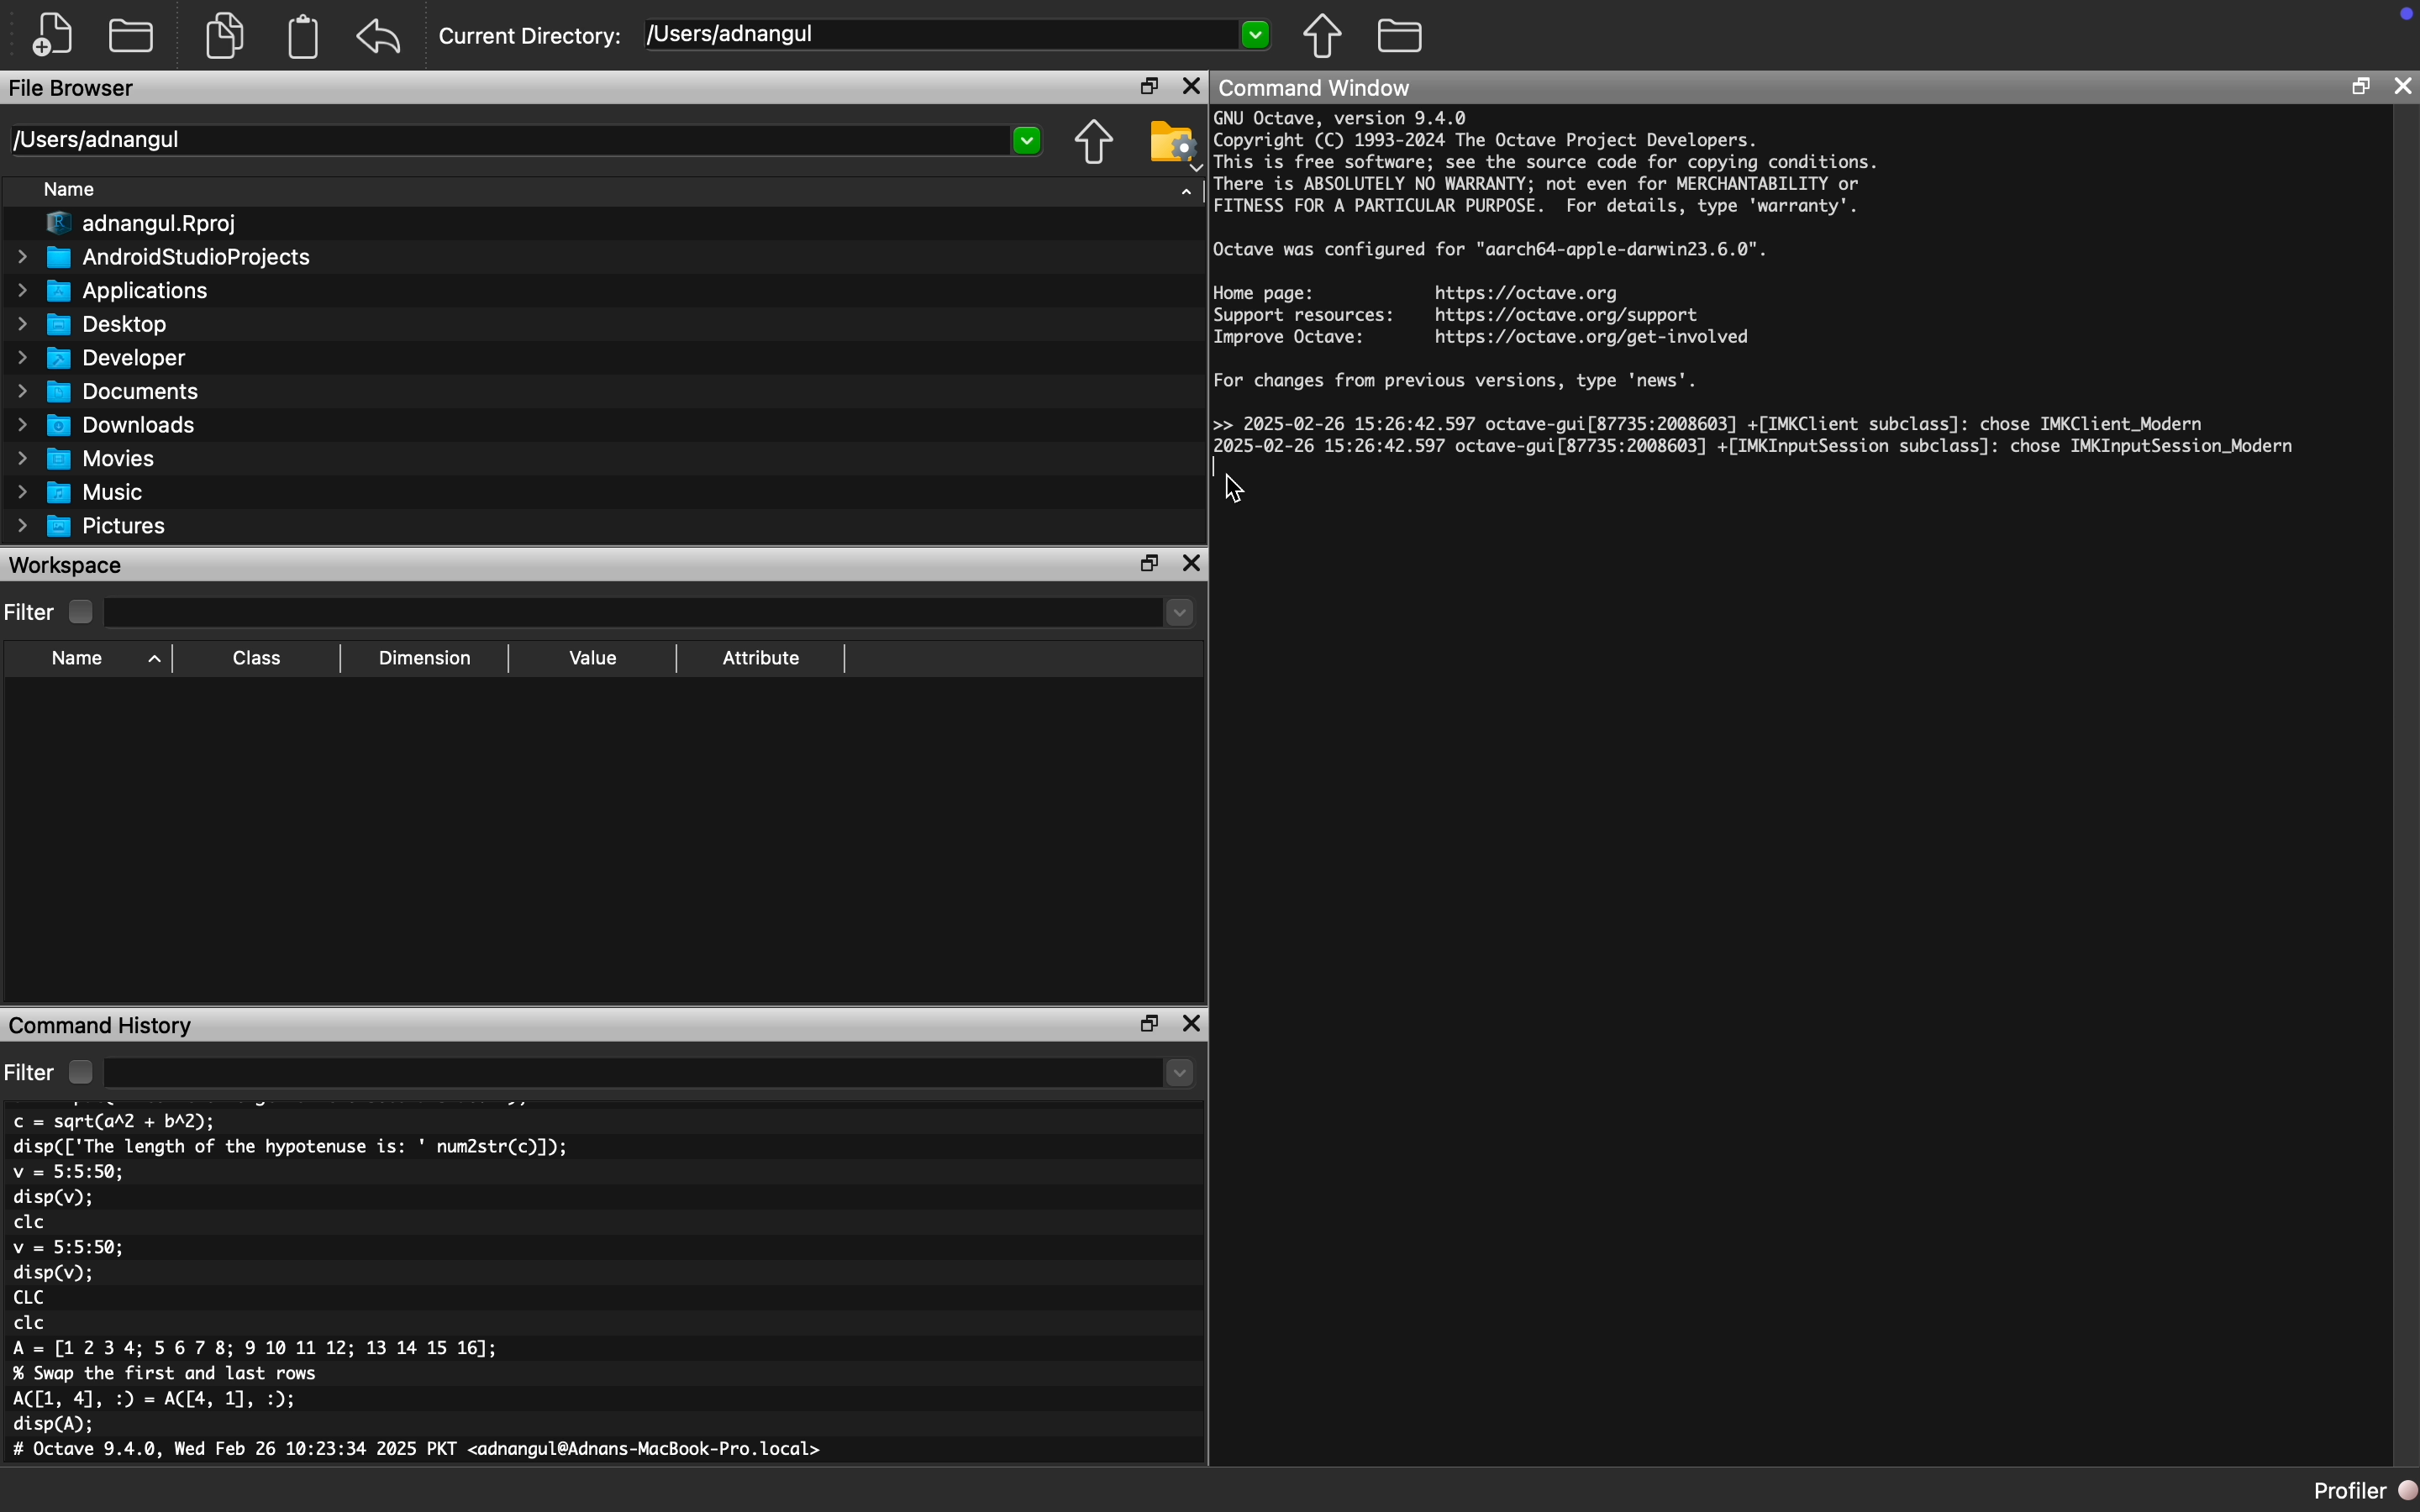 Image resolution: width=2420 pixels, height=1512 pixels. I want to click on clc, so click(31, 1324).